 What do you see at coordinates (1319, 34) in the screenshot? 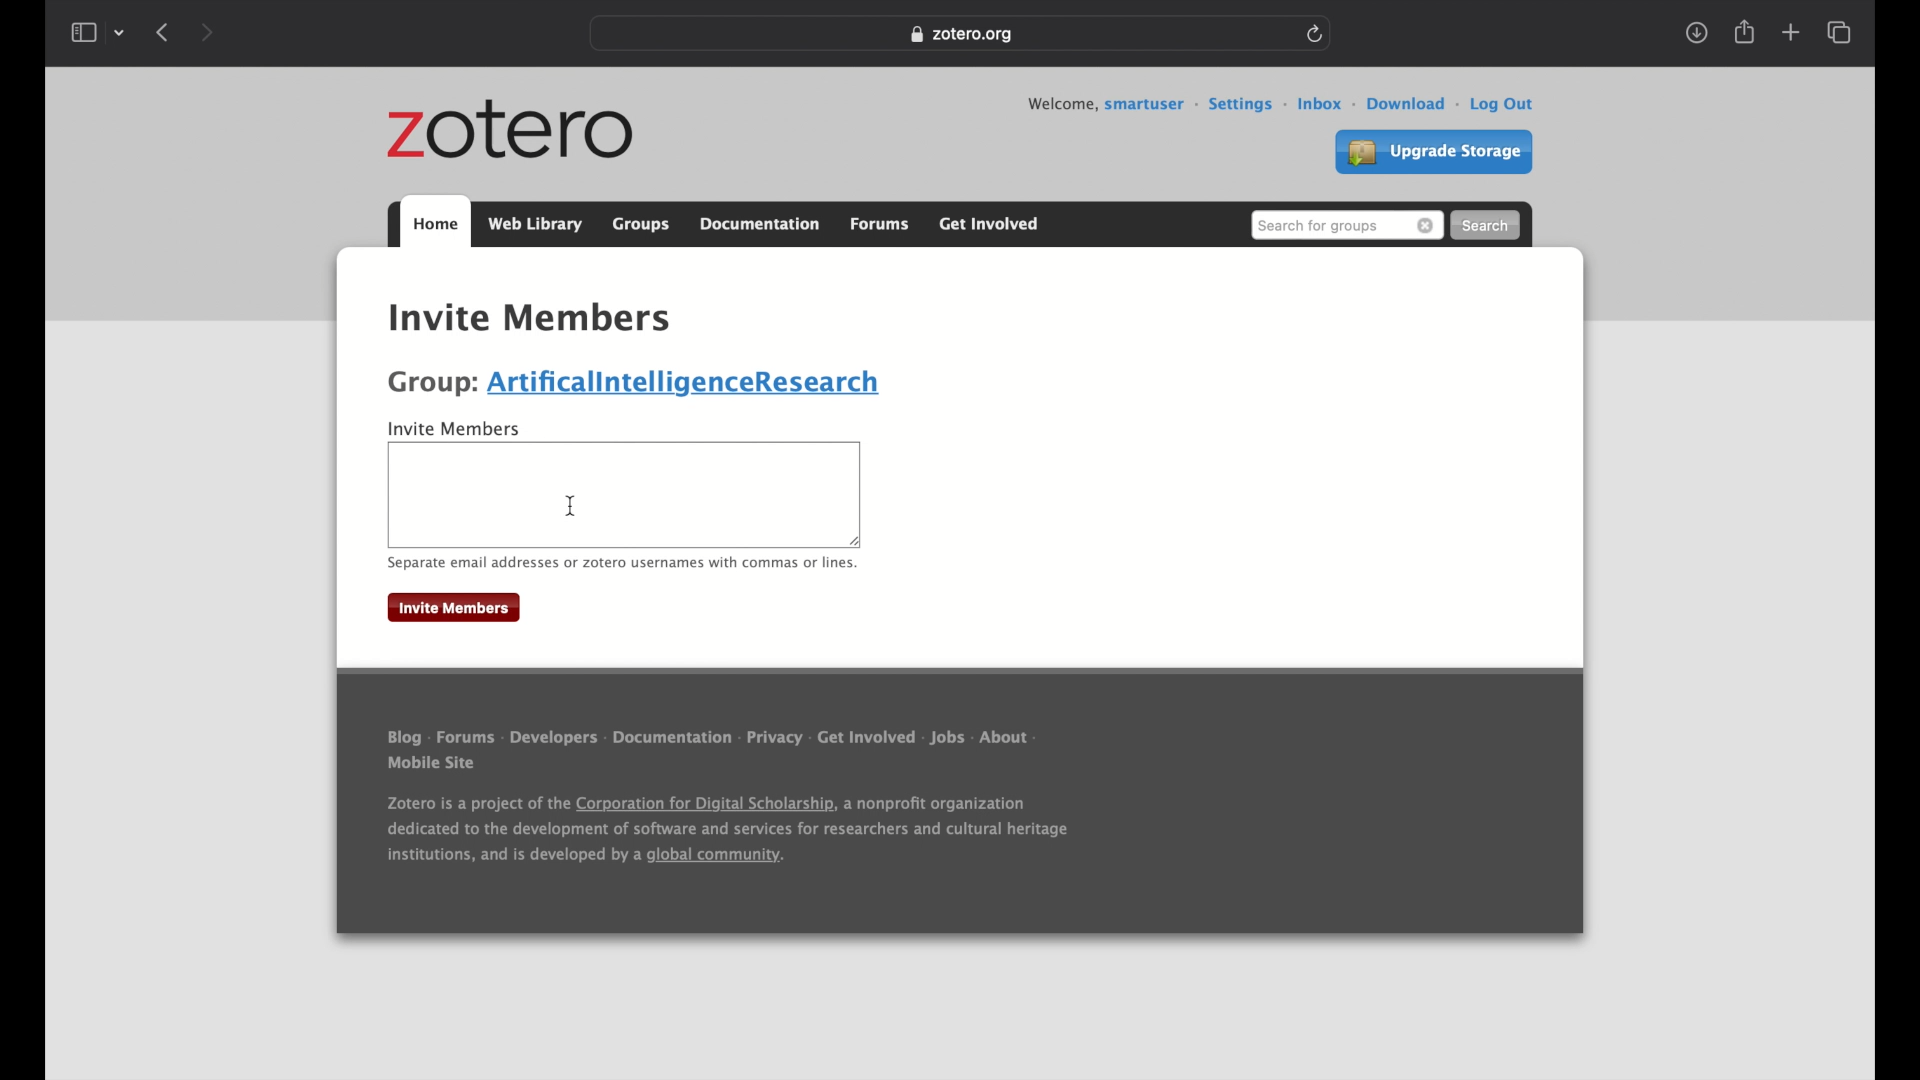
I see `refresh` at bounding box center [1319, 34].